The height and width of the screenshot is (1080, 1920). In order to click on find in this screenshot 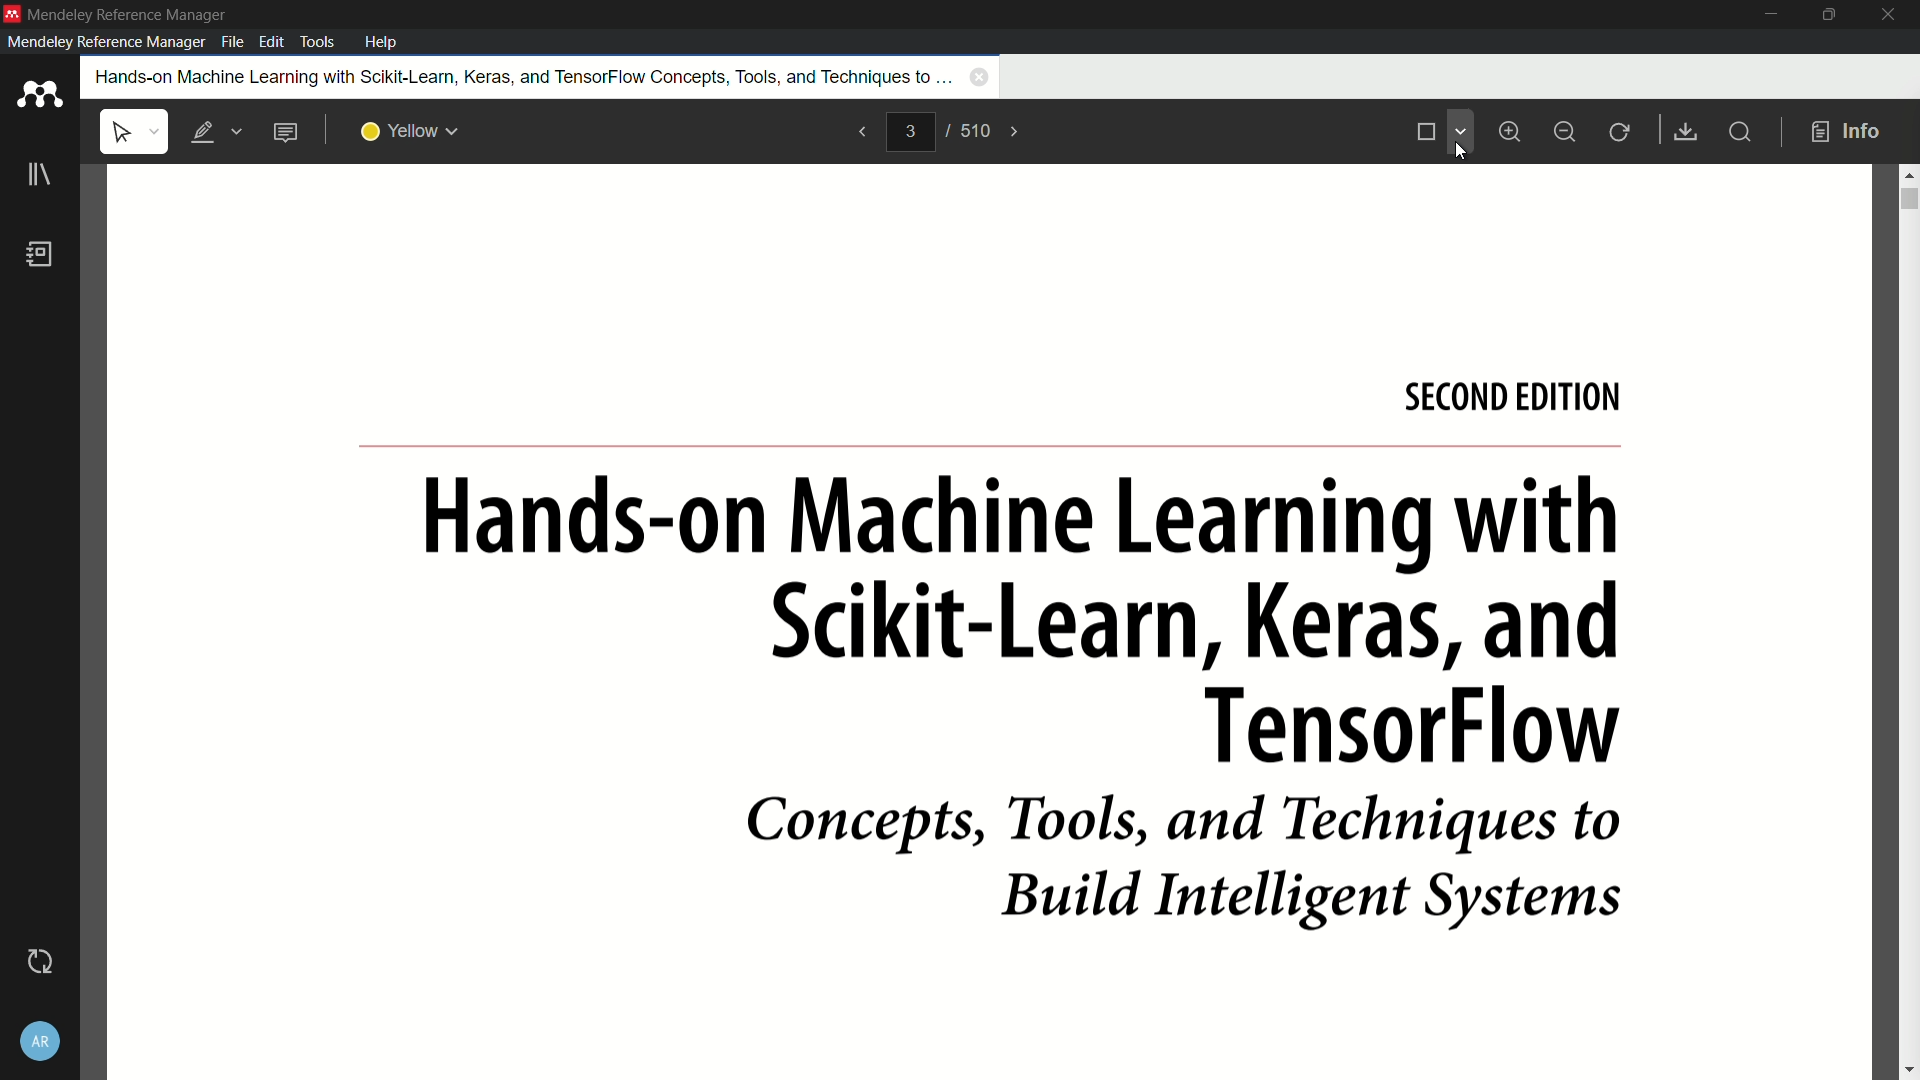, I will do `click(1738, 131)`.